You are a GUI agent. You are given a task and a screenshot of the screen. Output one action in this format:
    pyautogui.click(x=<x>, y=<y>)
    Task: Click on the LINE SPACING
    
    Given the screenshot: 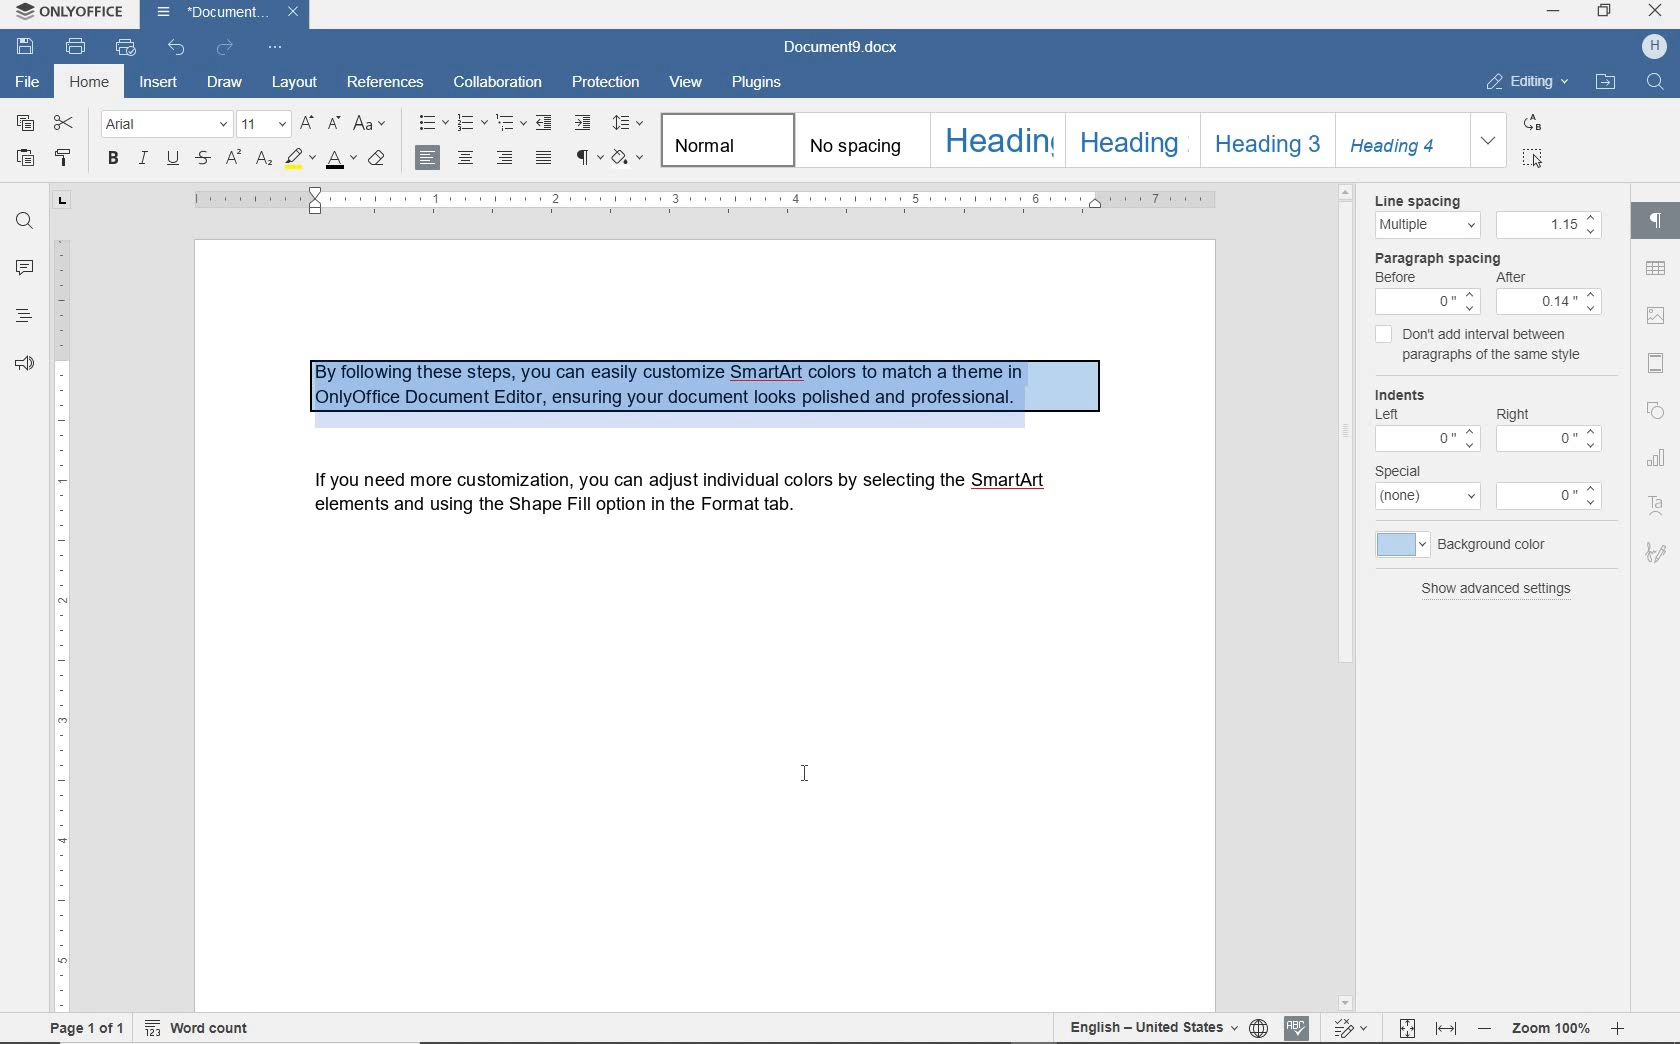 What is the action you would take?
    pyautogui.click(x=1421, y=197)
    